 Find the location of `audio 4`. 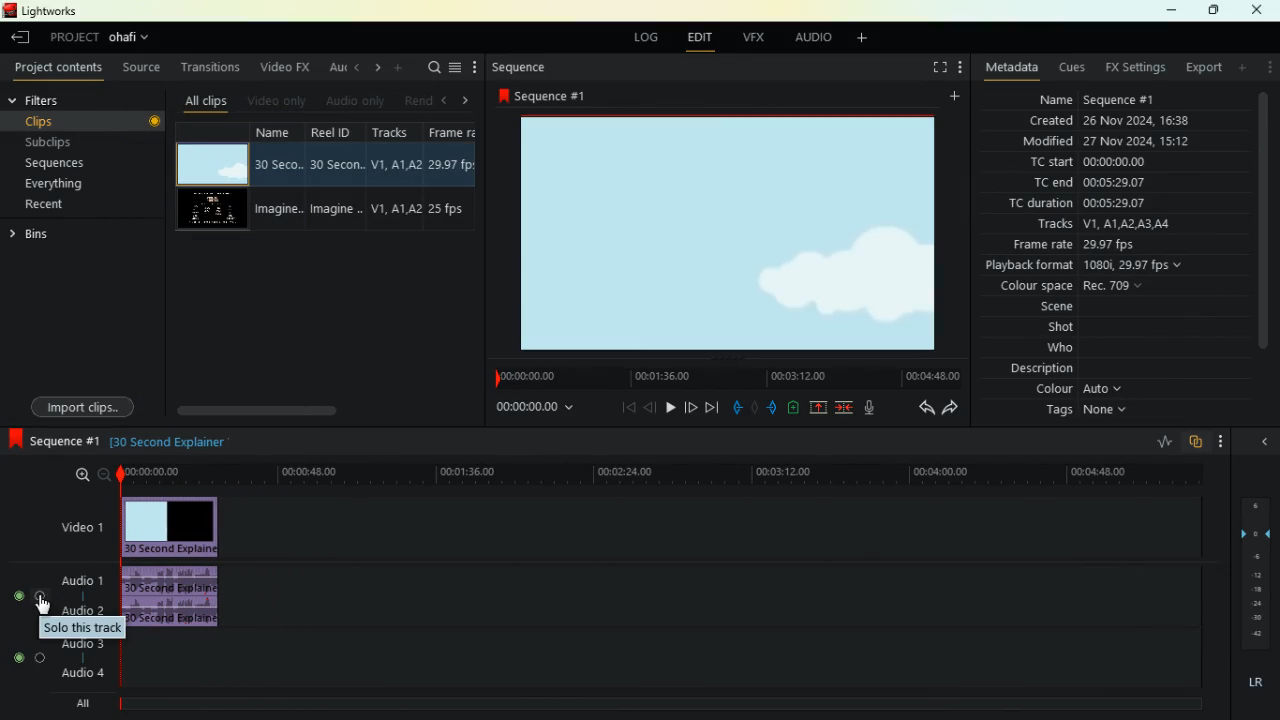

audio 4 is located at coordinates (80, 674).